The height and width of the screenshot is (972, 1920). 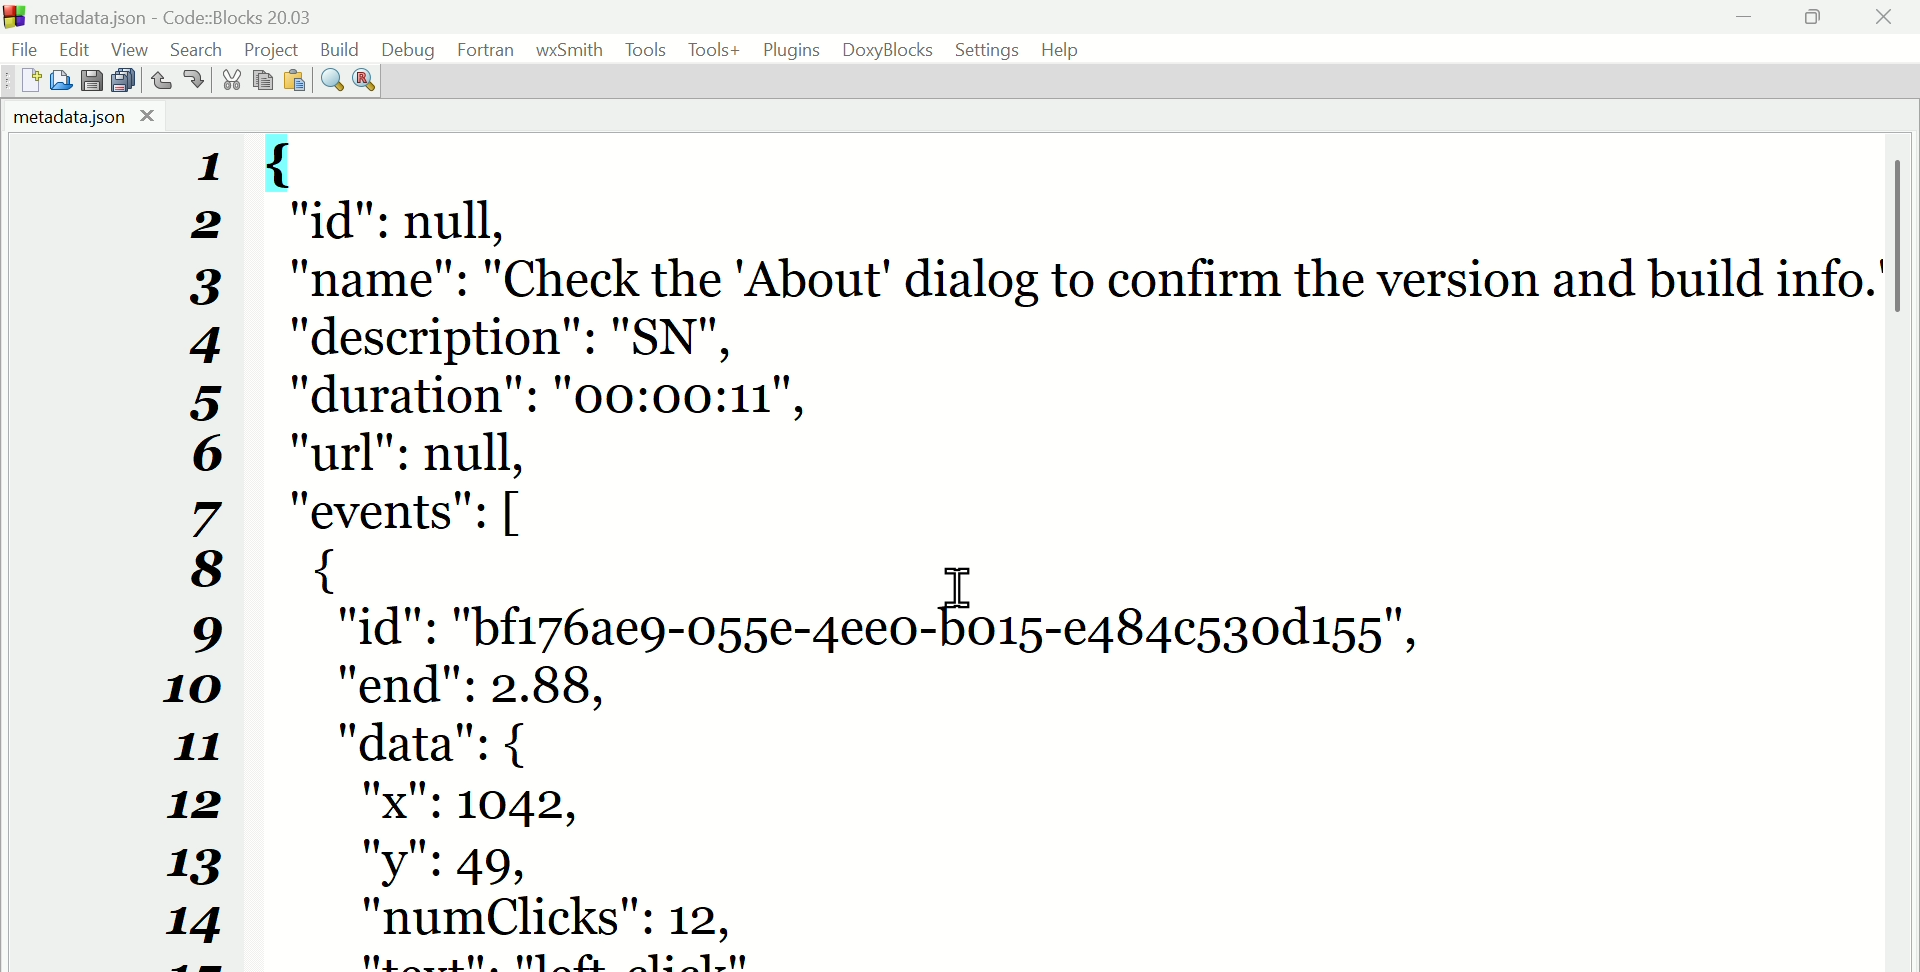 What do you see at coordinates (125, 80) in the screenshot?
I see `Save all` at bounding box center [125, 80].